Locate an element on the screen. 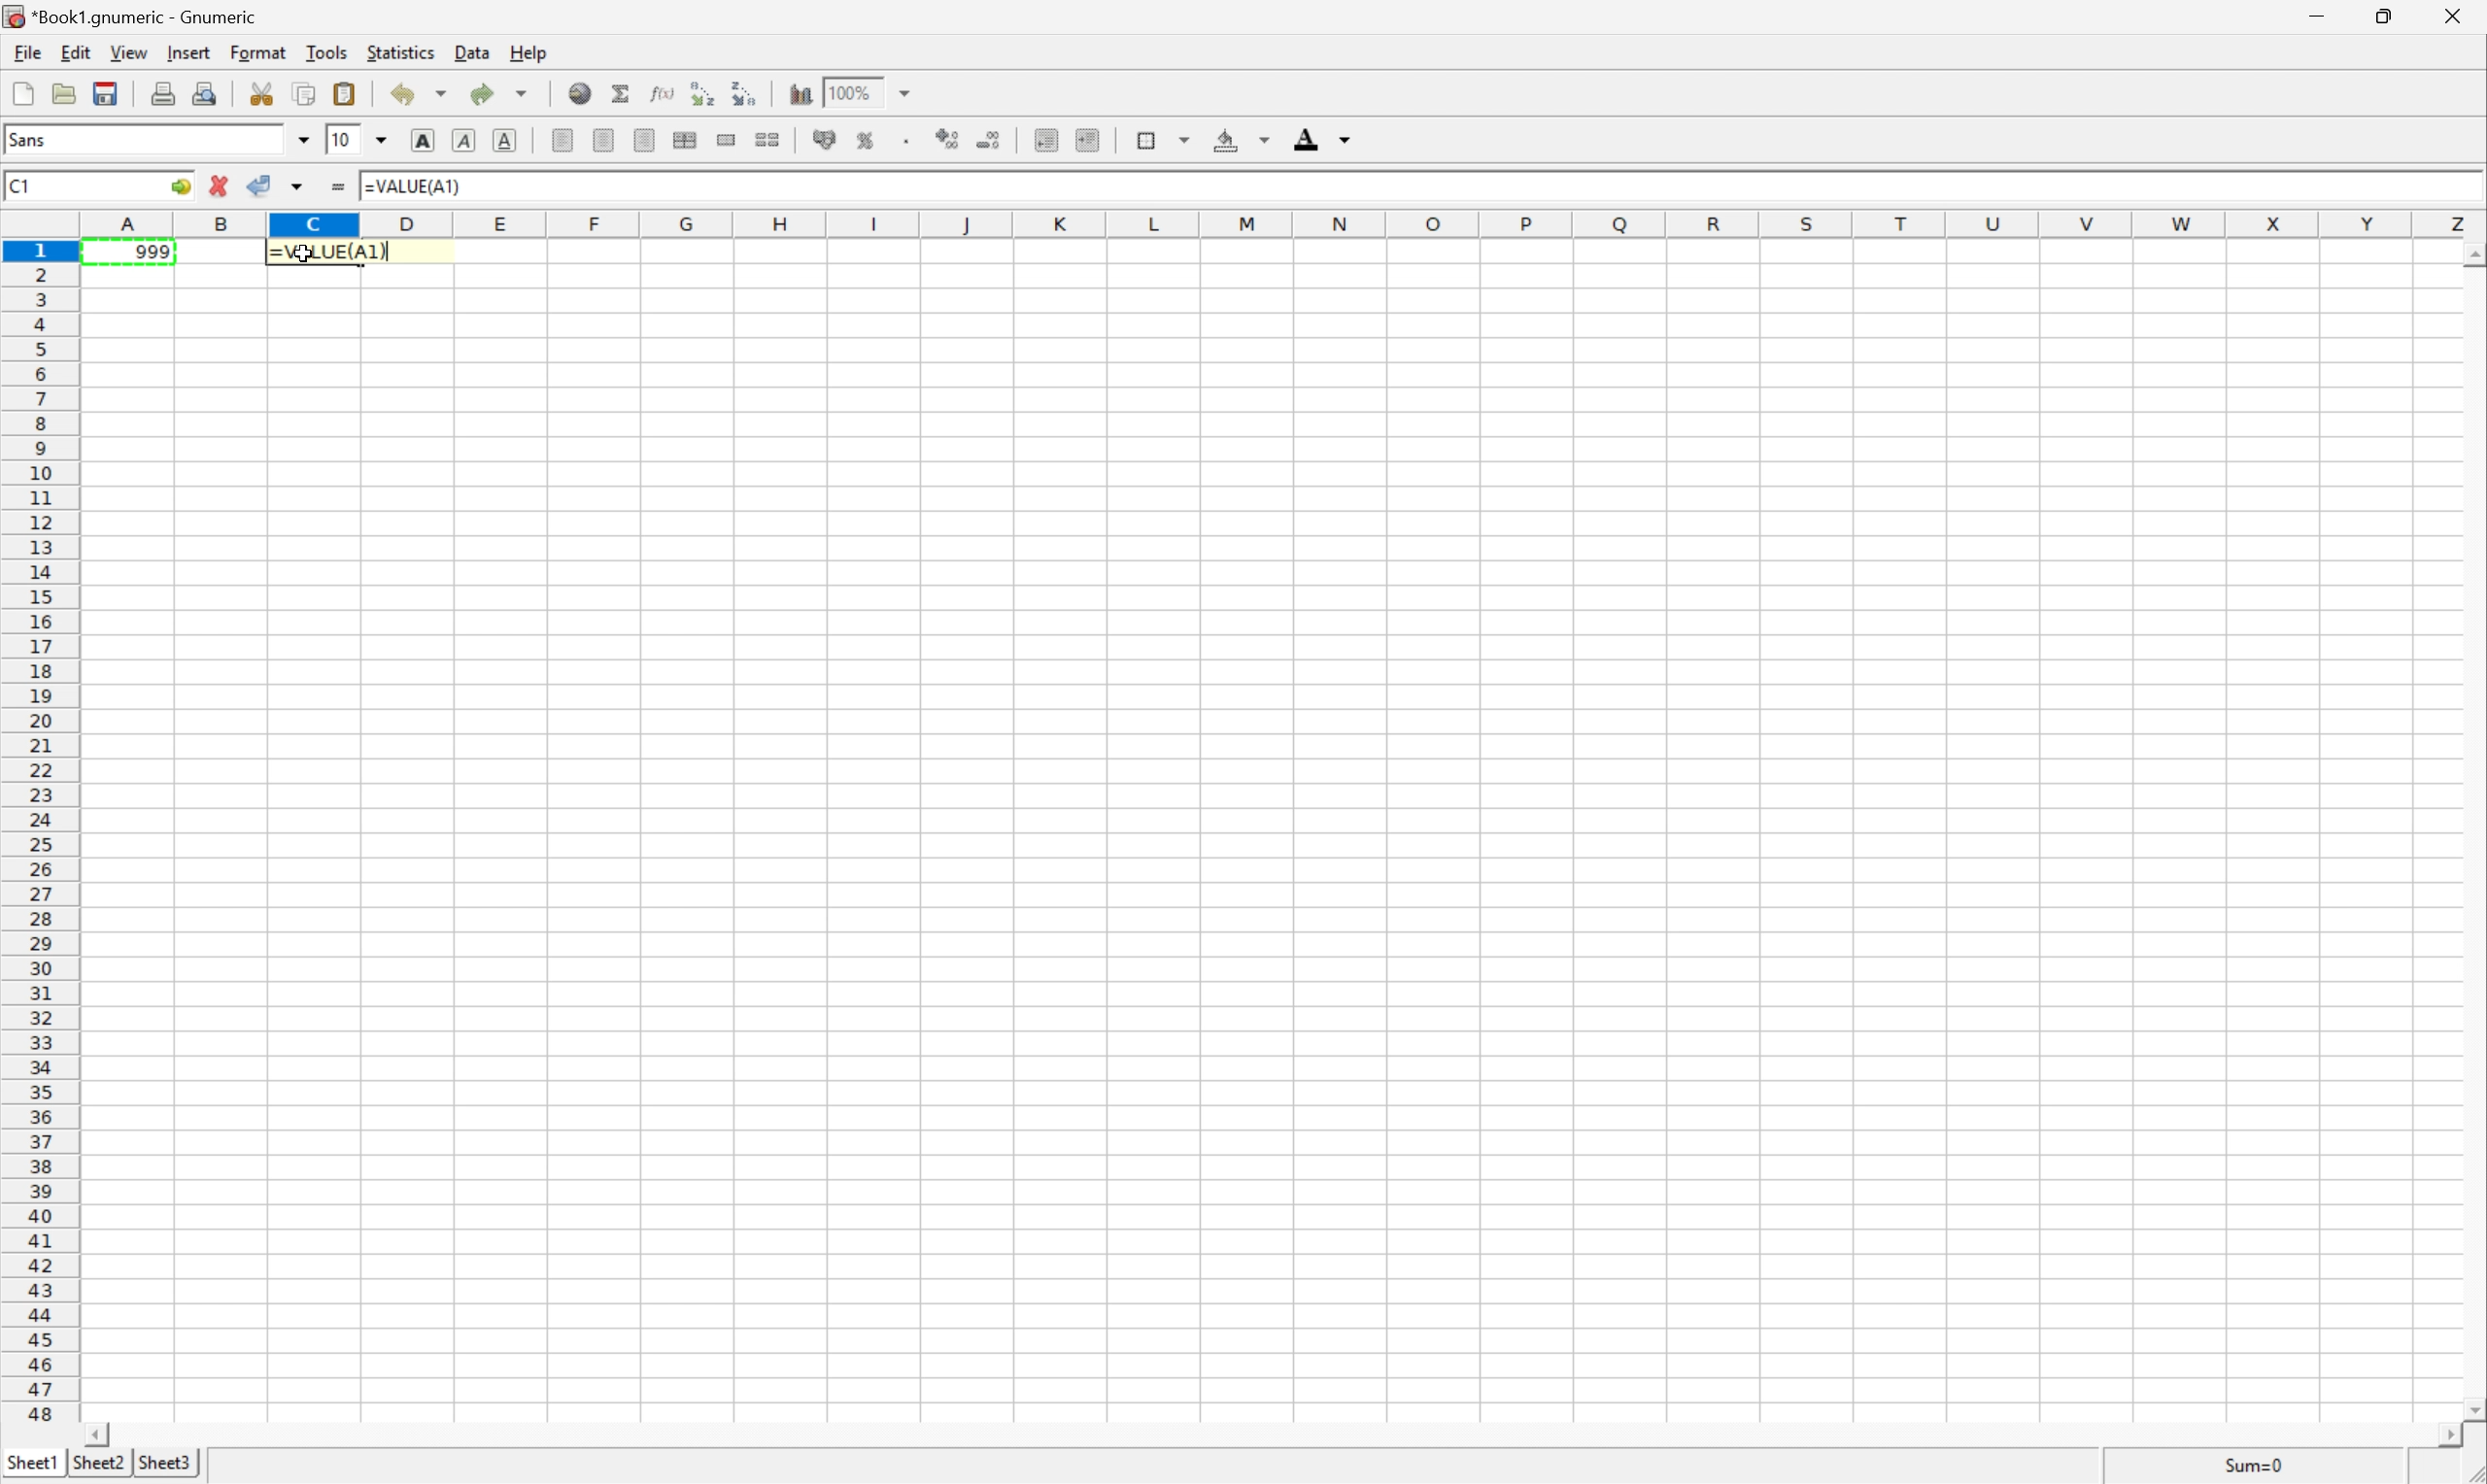 The height and width of the screenshot is (1484, 2487). scroll right is located at coordinates (2447, 1442).